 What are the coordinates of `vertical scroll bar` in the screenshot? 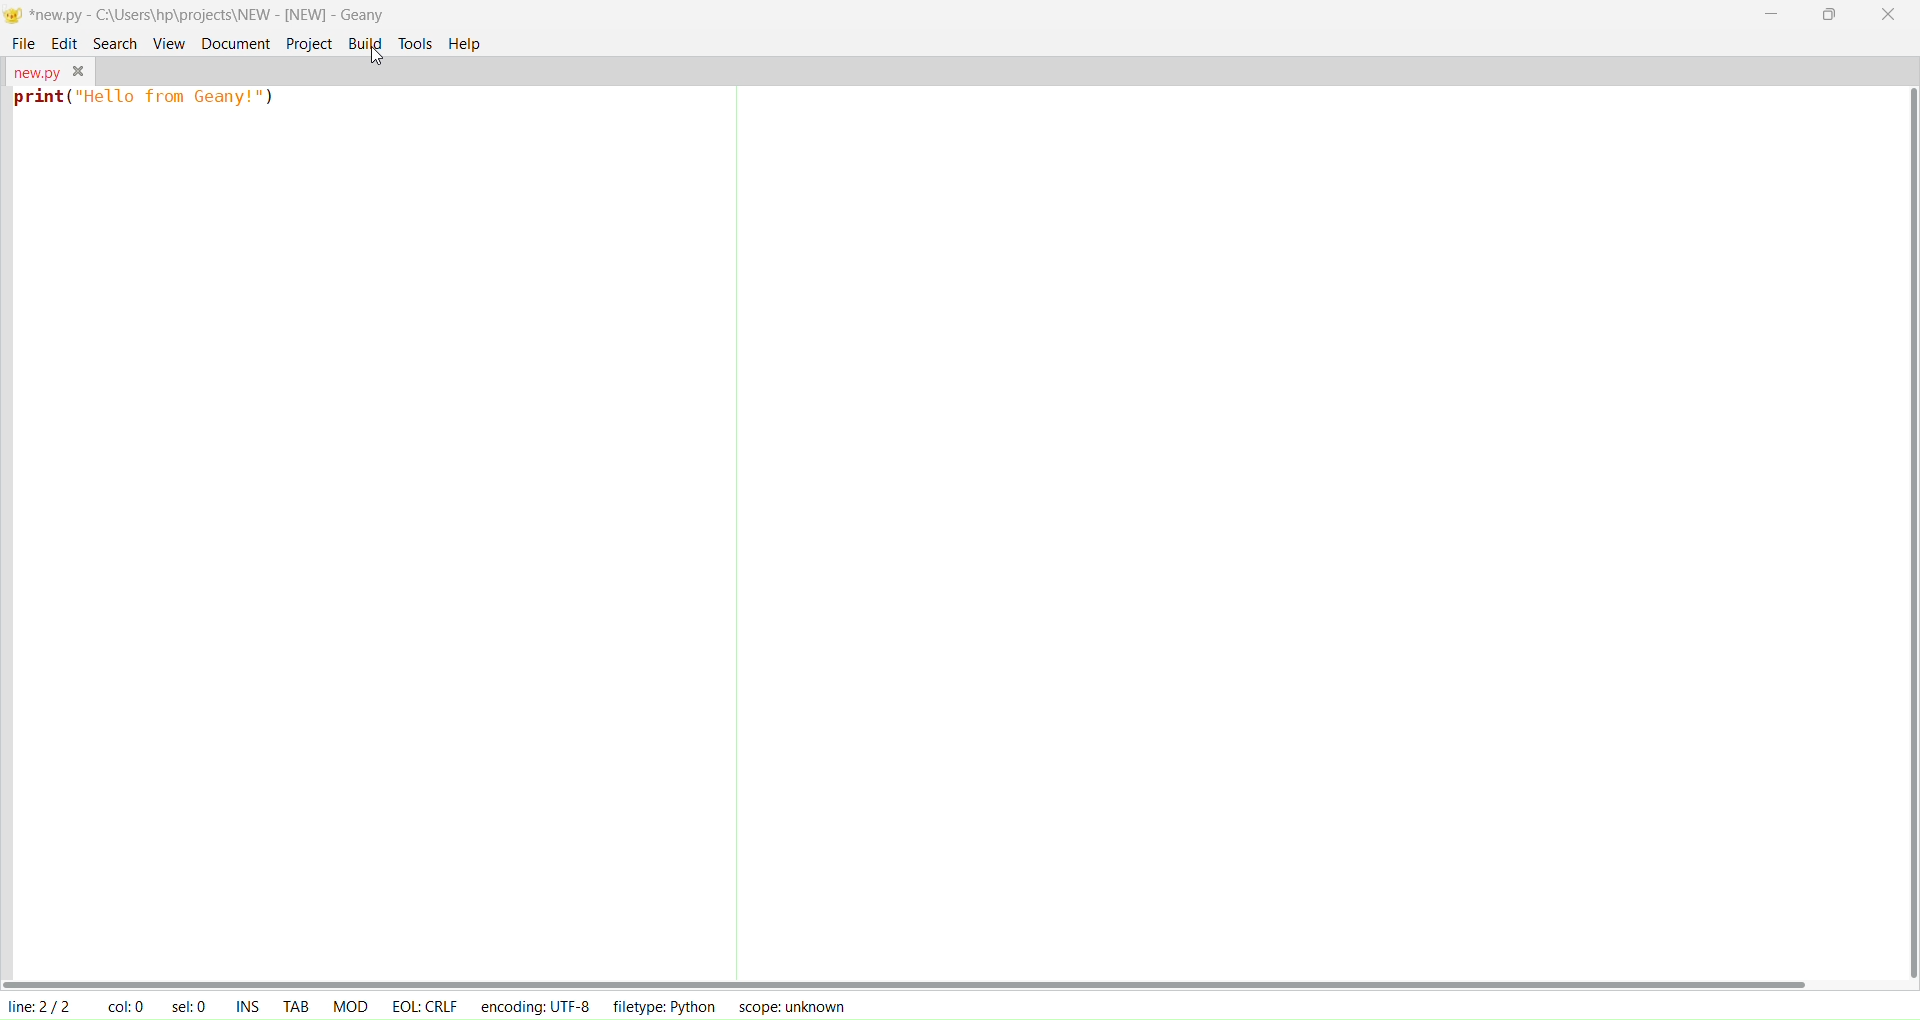 It's located at (1907, 534).